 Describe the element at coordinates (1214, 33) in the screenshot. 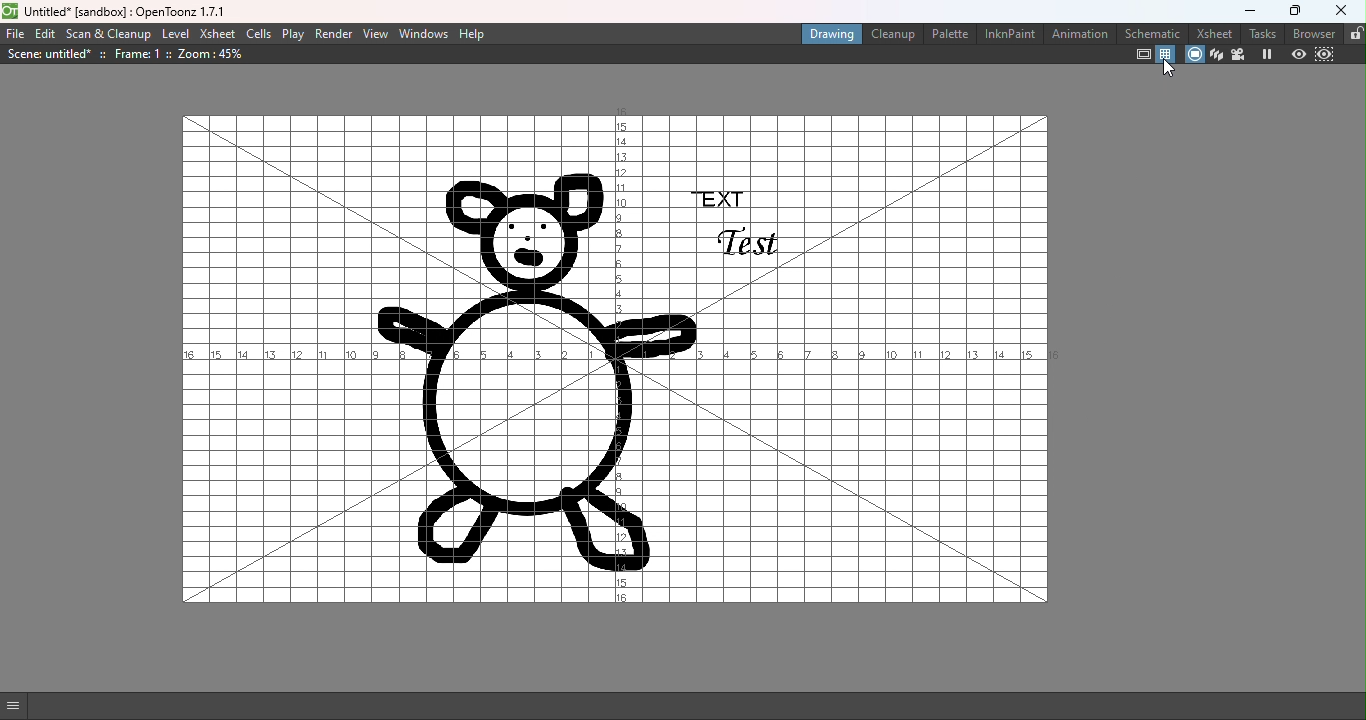

I see `Xsheets` at that location.